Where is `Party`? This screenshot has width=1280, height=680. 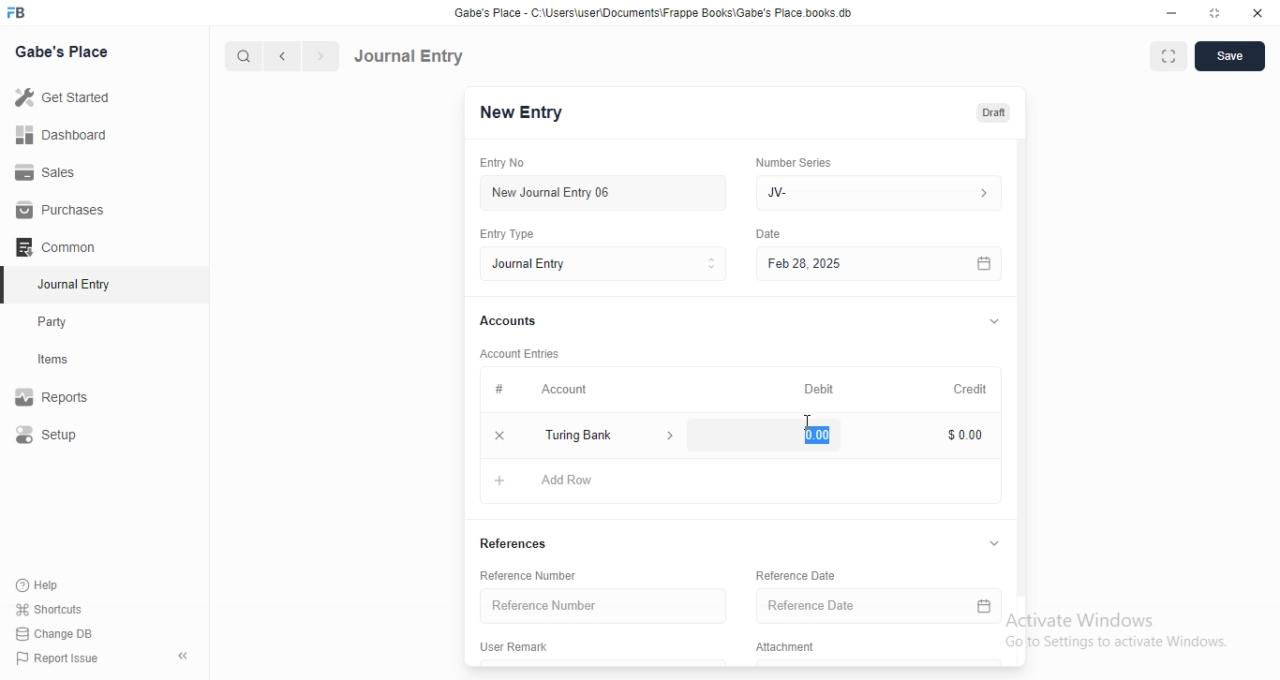 Party is located at coordinates (66, 322).